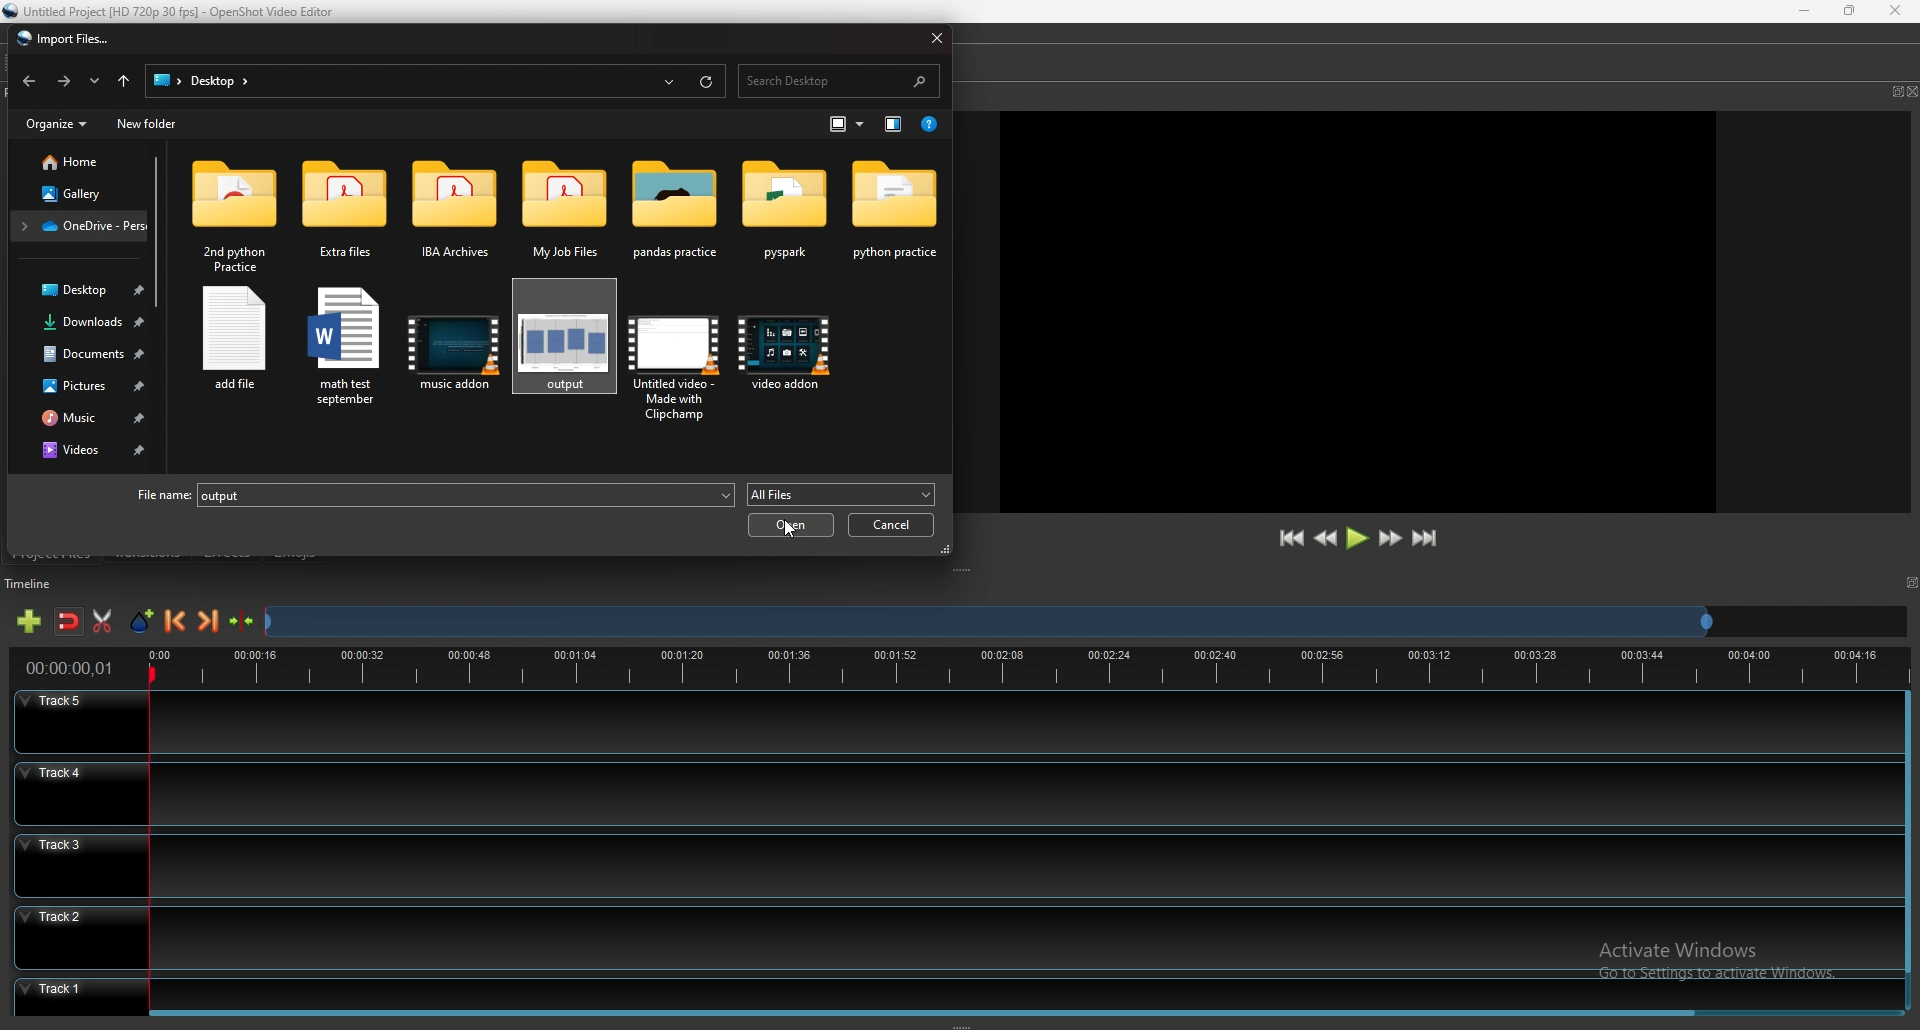 The width and height of the screenshot is (1920, 1030). Describe the element at coordinates (1357, 537) in the screenshot. I see `play` at that location.